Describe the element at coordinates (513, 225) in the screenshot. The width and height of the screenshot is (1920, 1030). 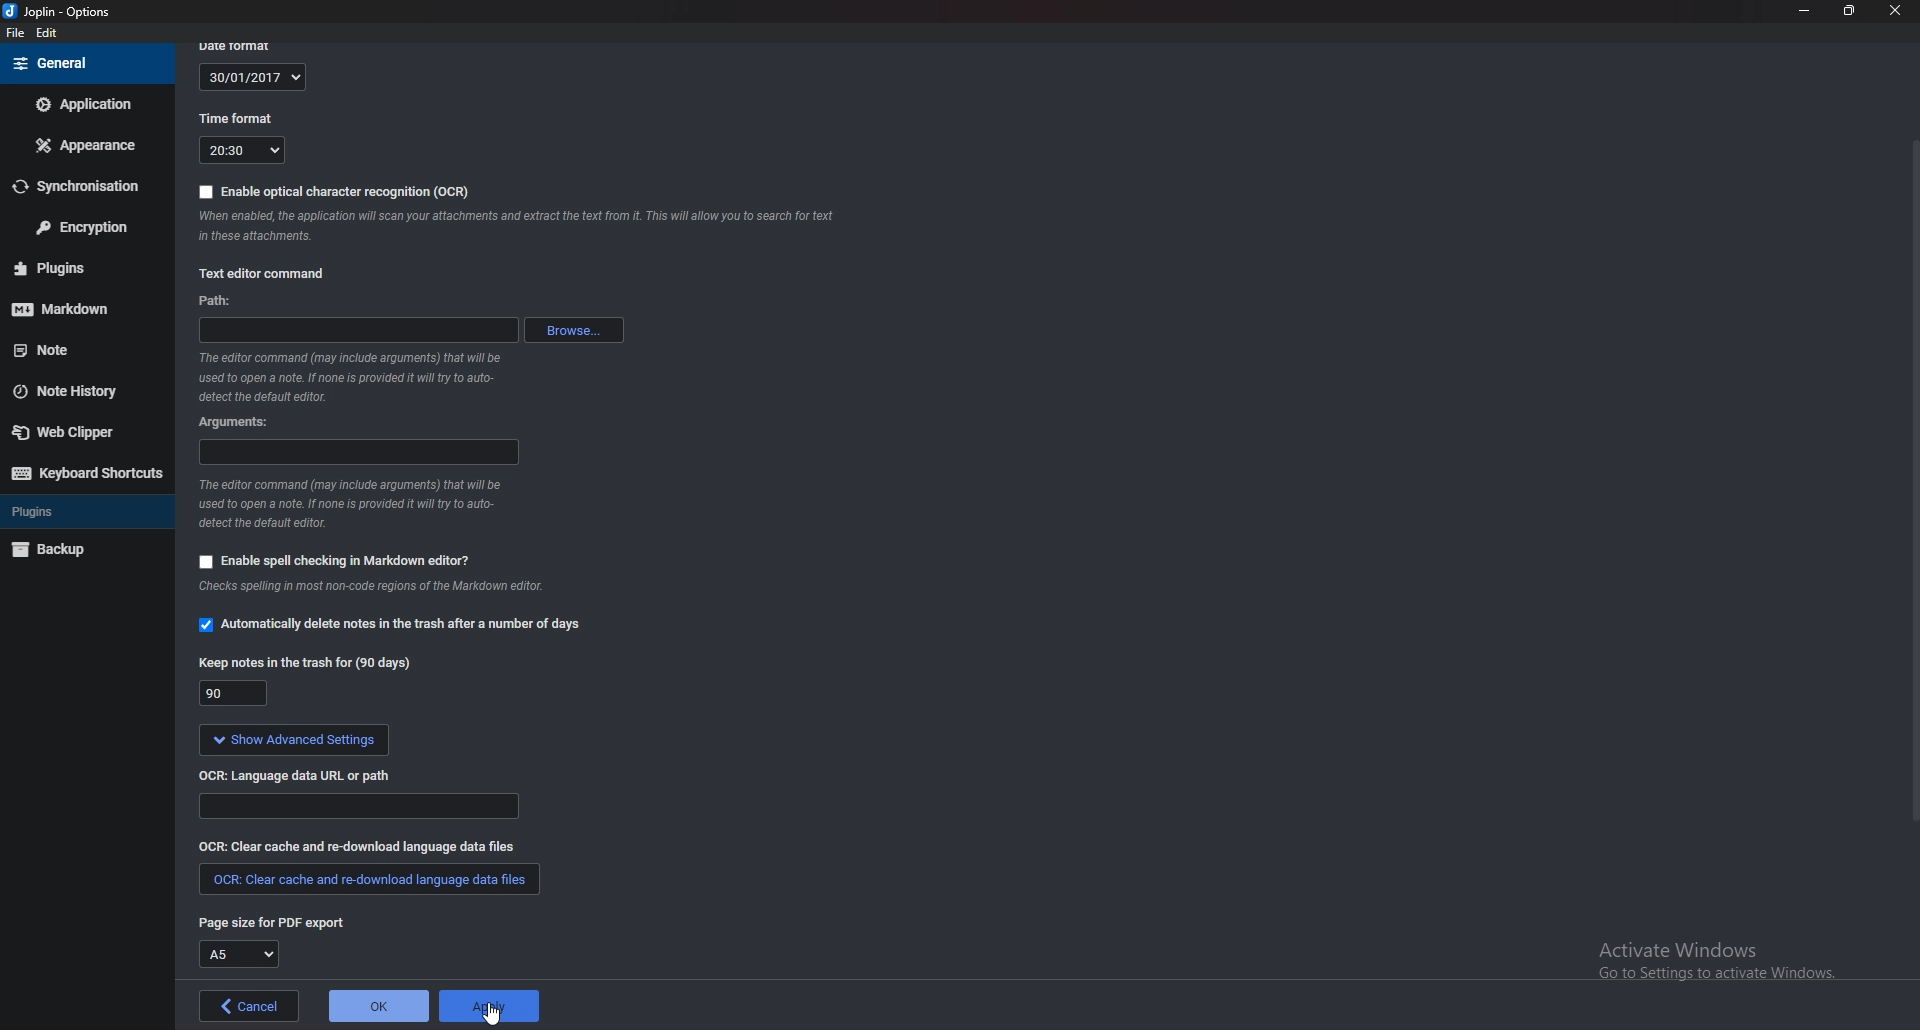
I see `ocr info` at that location.